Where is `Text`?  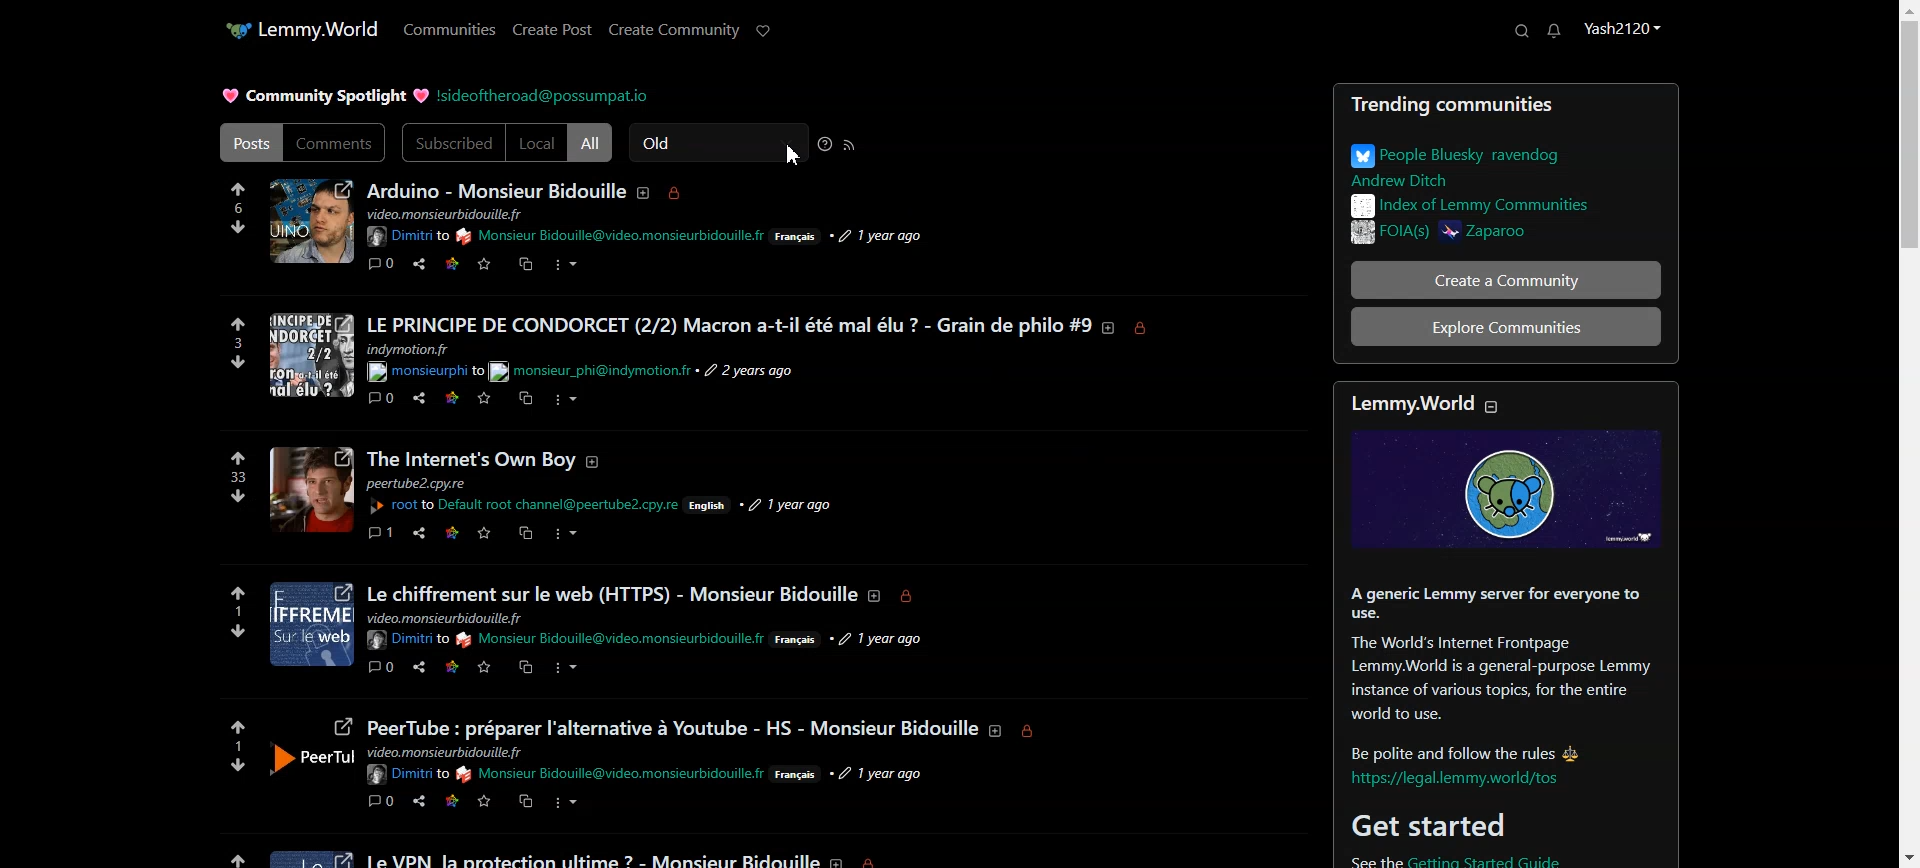
Text is located at coordinates (1499, 205).